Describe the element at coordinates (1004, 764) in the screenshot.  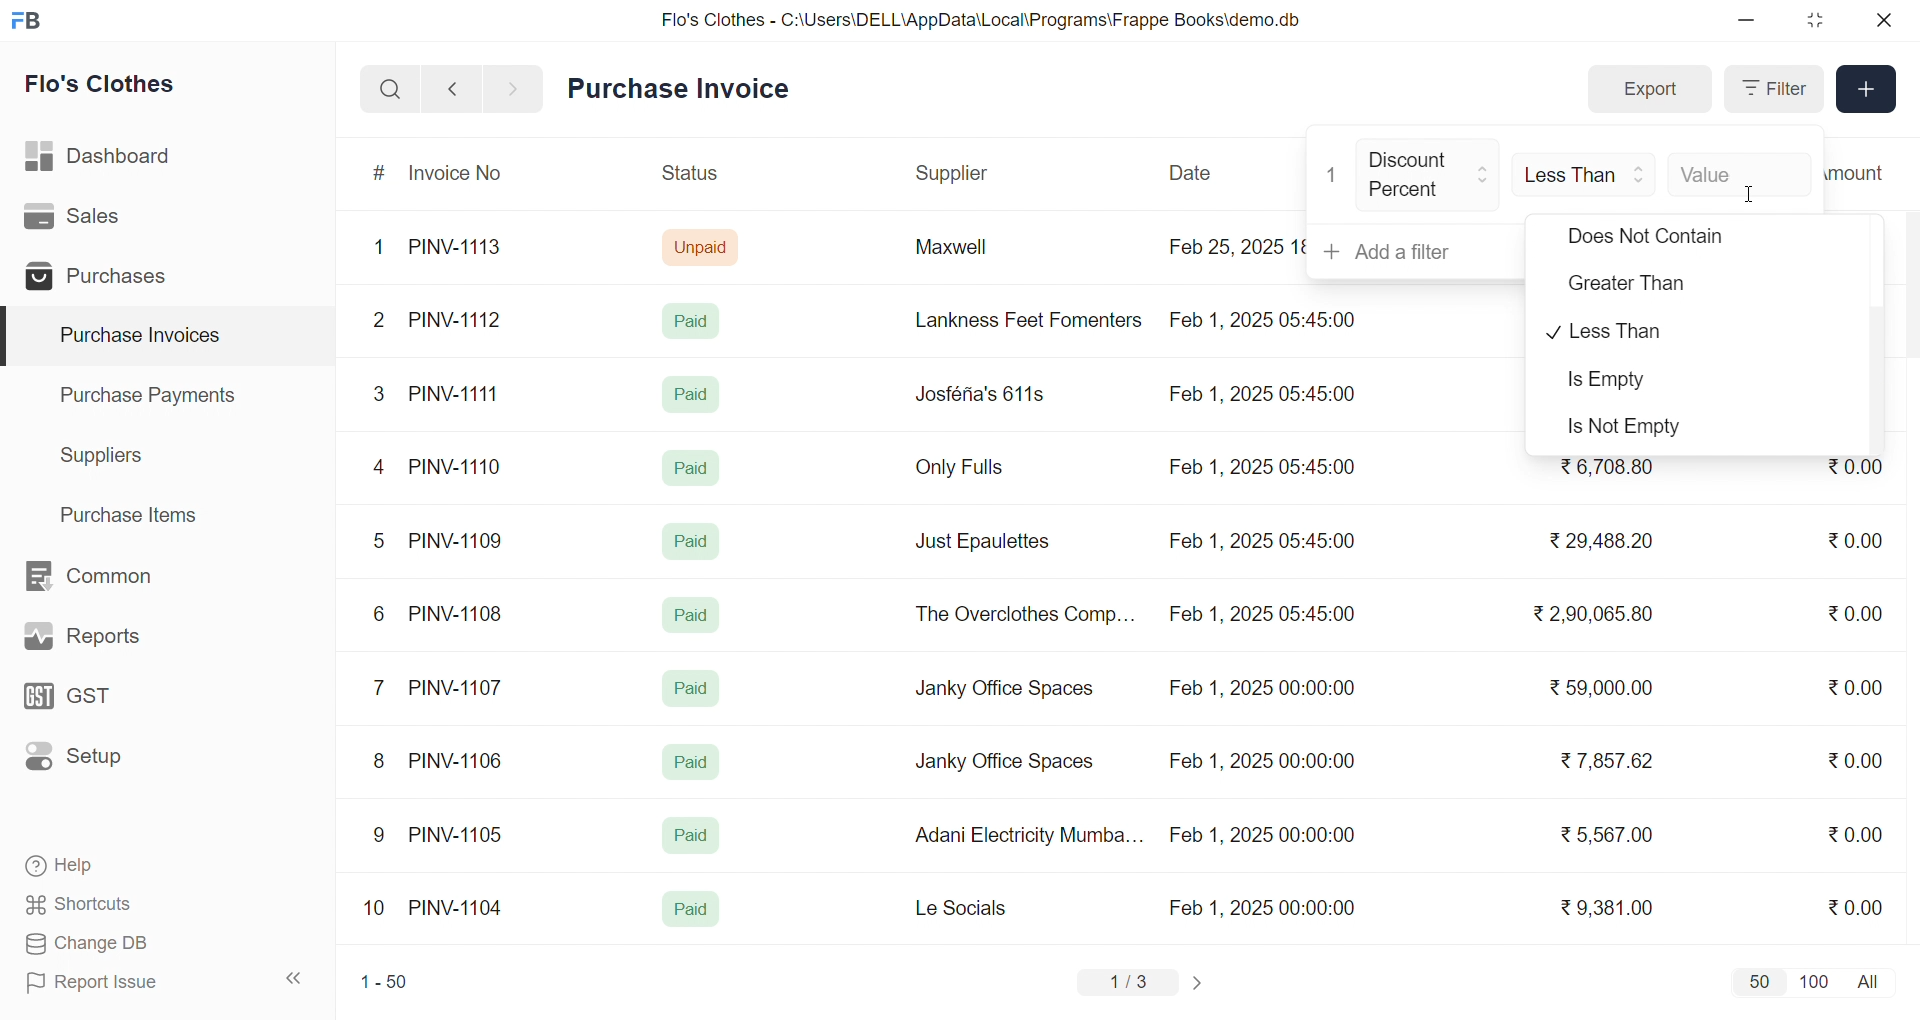
I see `Janky Office Spaces` at that location.